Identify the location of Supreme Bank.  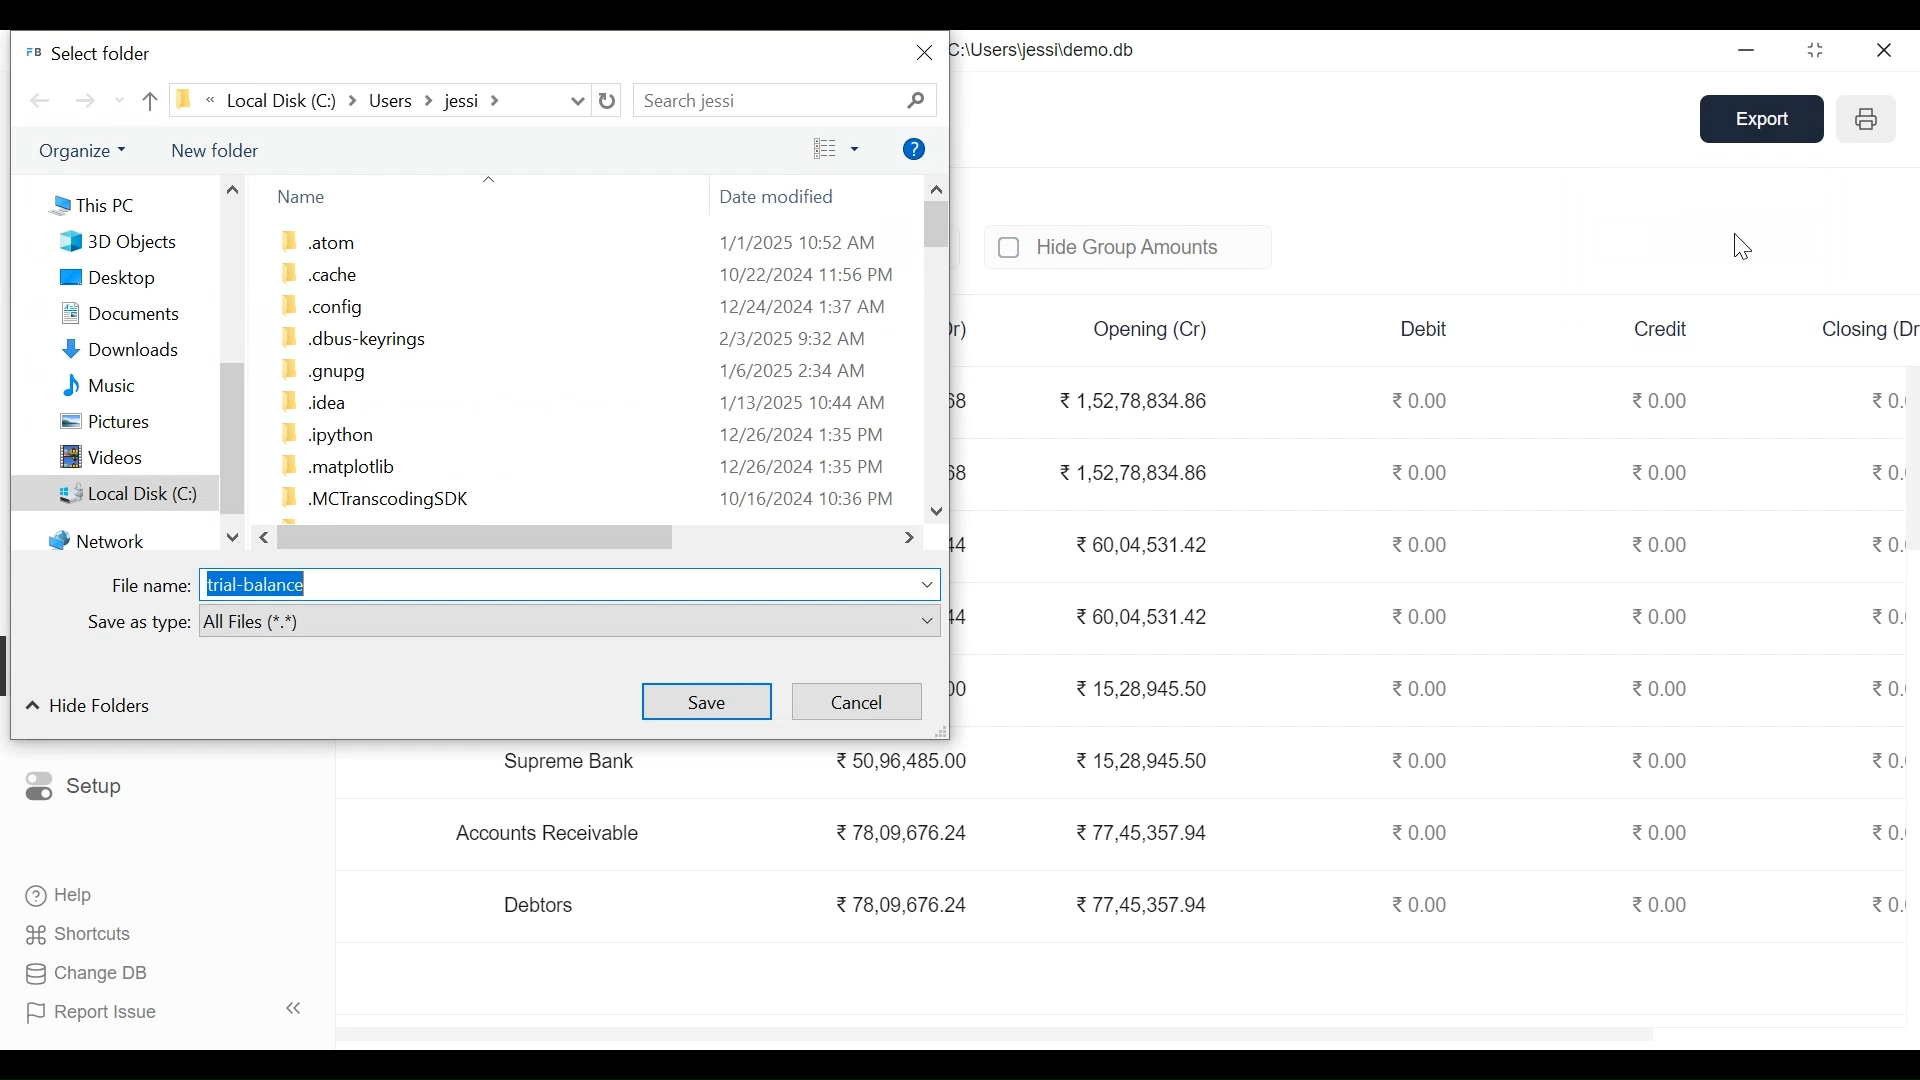
(578, 761).